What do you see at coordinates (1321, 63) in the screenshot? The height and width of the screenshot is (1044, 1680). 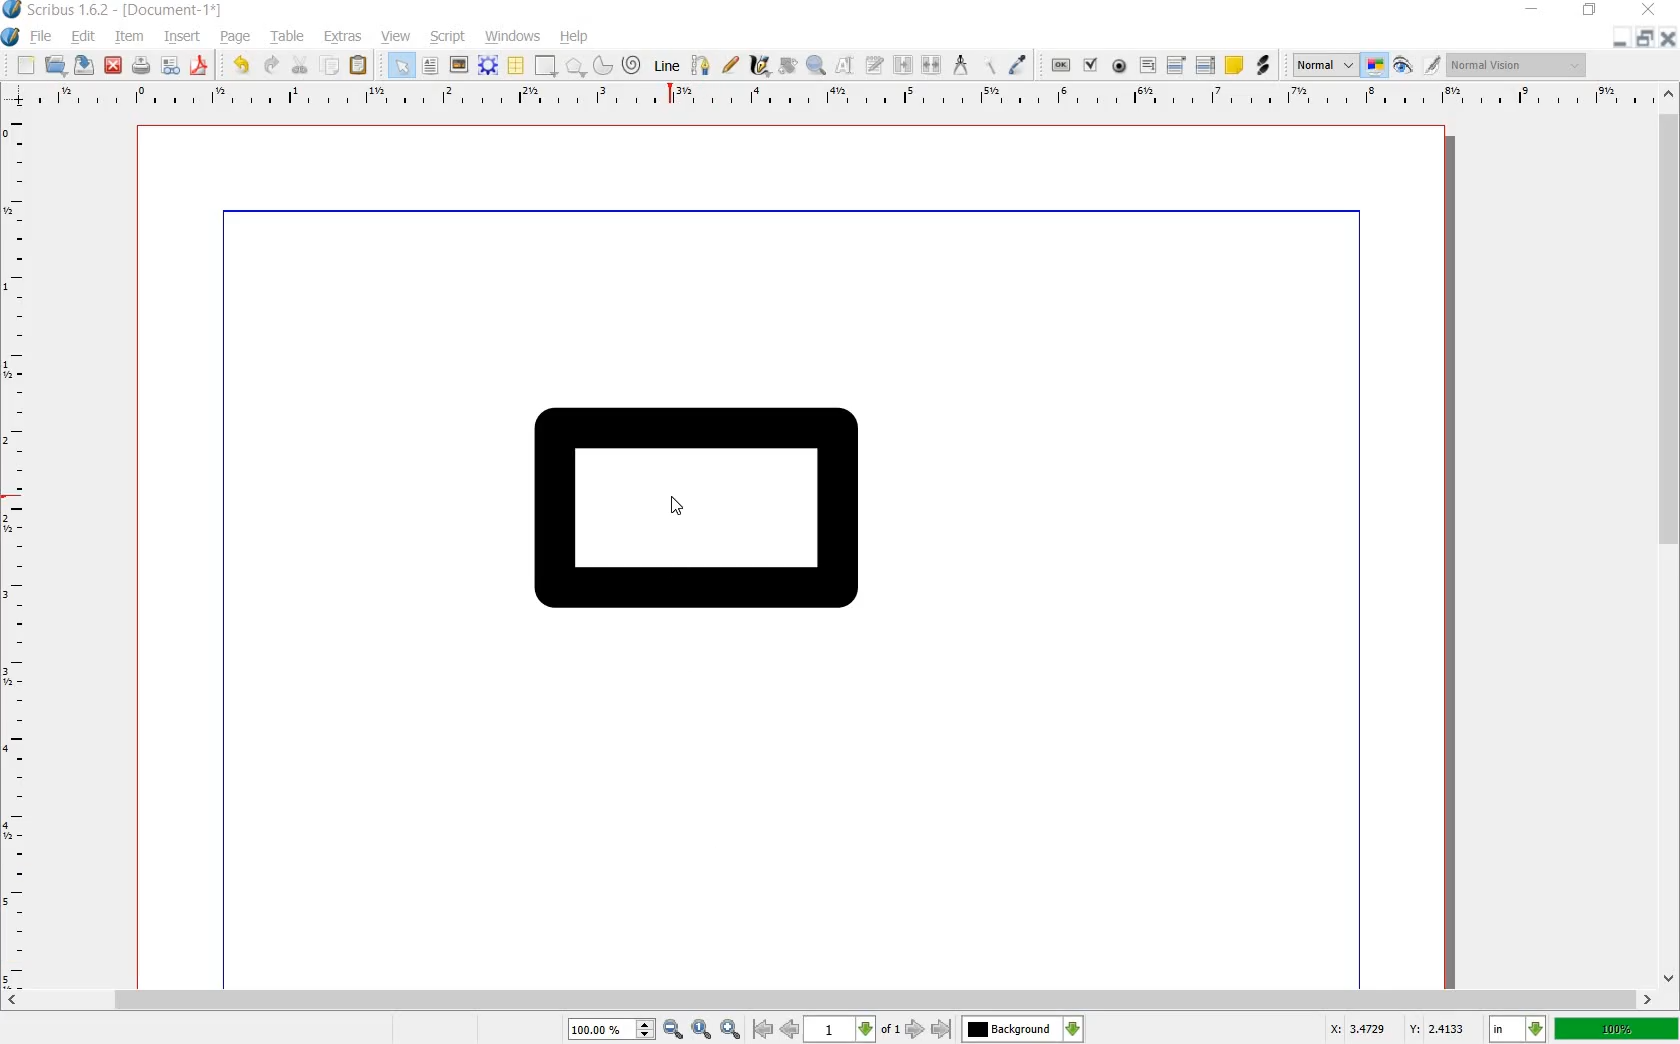 I see `normal(select the image preview quality)` at bounding box center [1321, 63].